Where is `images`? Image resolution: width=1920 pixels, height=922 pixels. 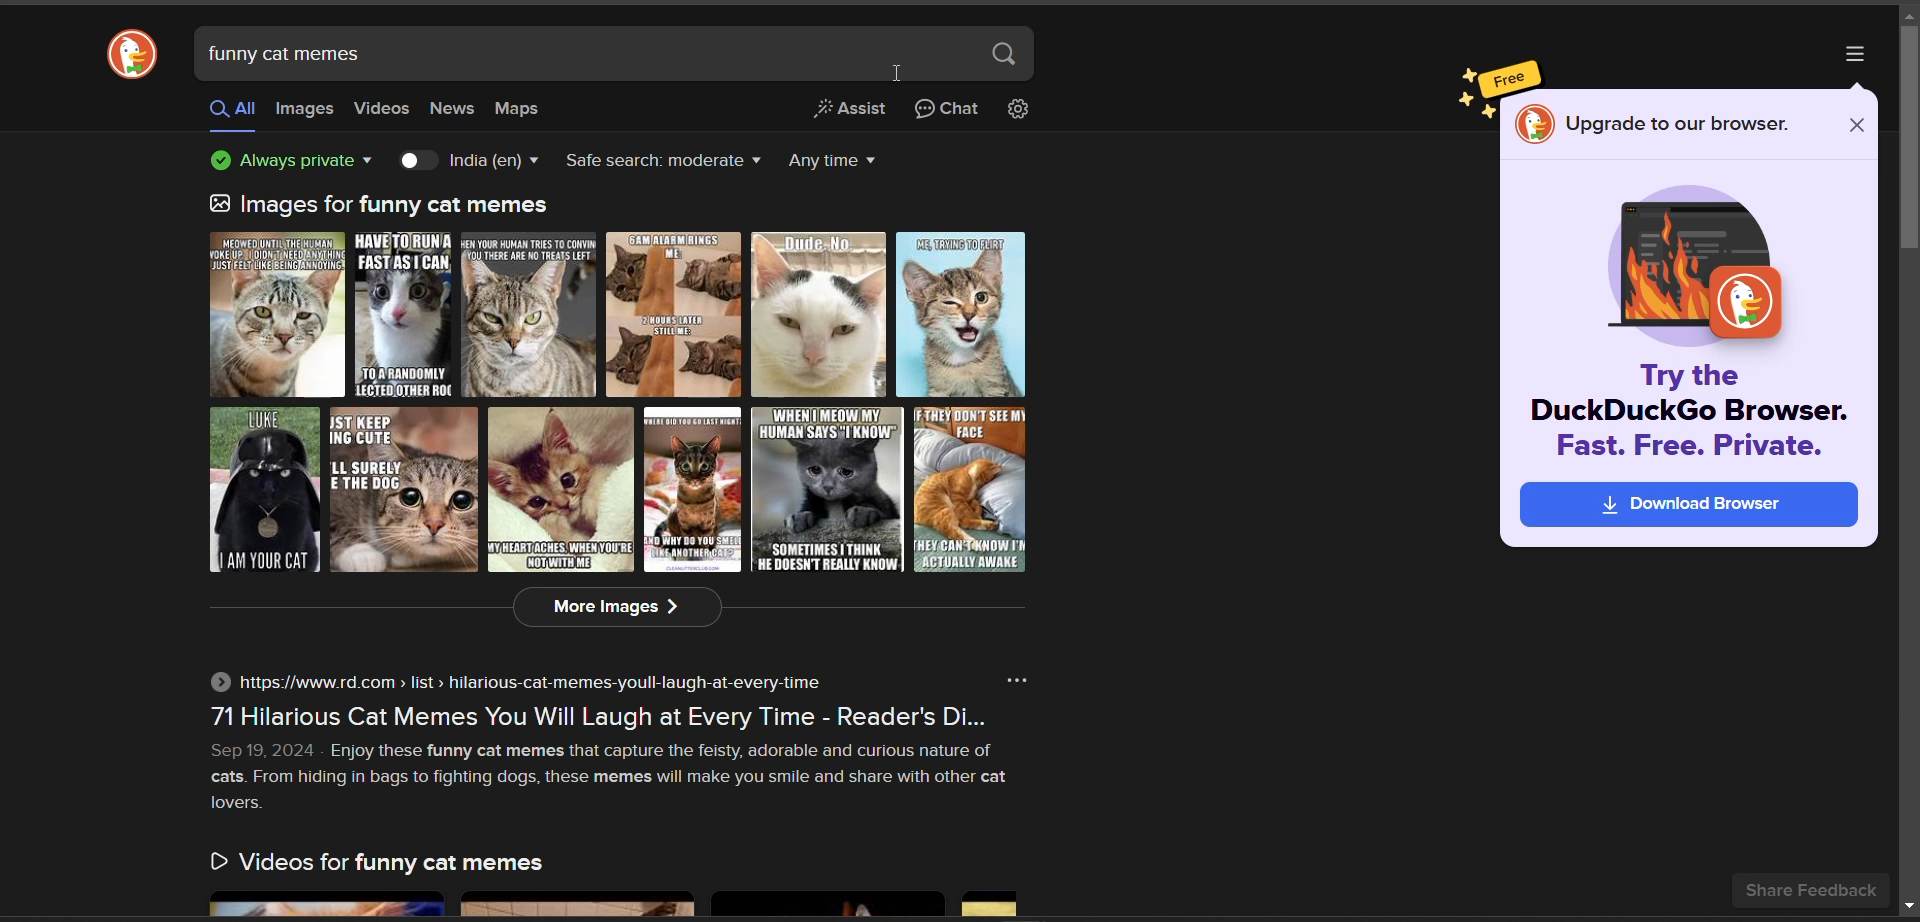
images is located at coordinates (621, 402).